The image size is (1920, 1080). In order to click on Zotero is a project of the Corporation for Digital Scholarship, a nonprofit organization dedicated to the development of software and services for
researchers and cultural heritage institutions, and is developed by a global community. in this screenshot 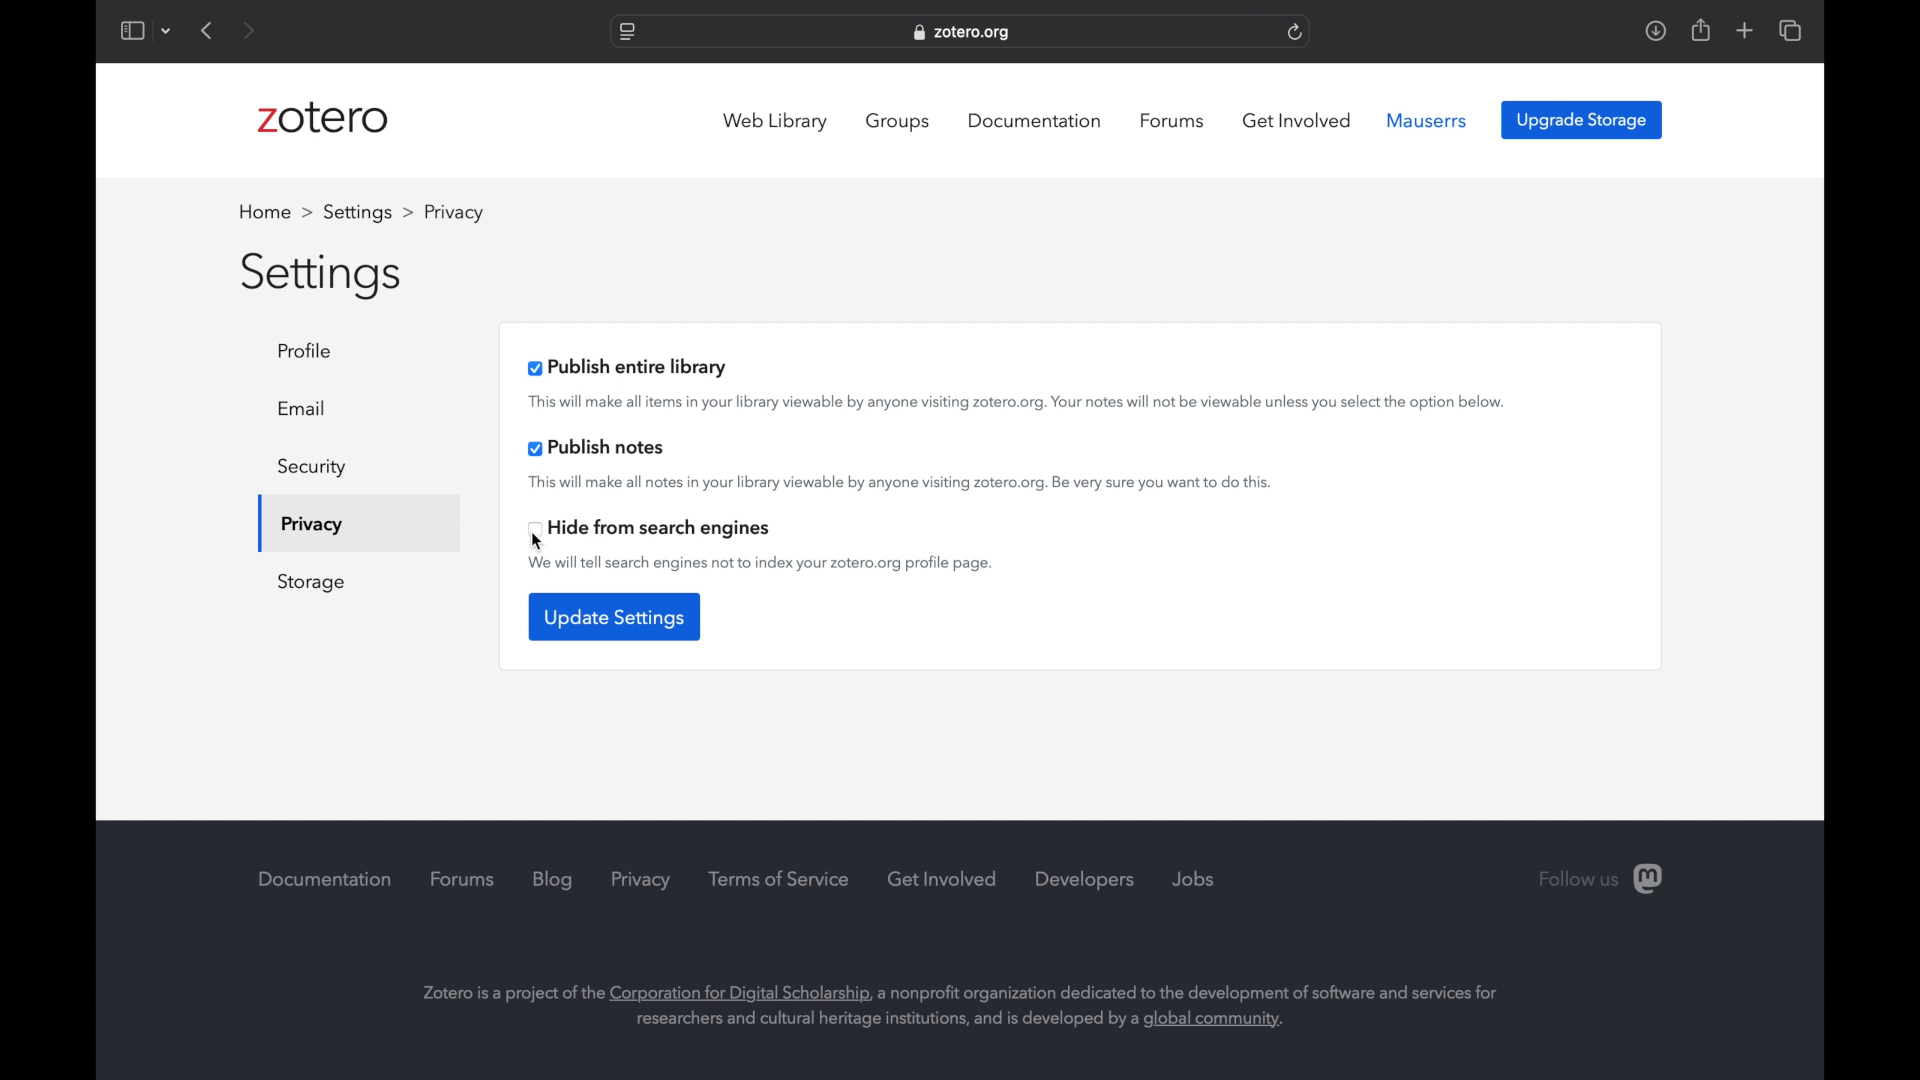, I will do `click(1001, 1006)`.